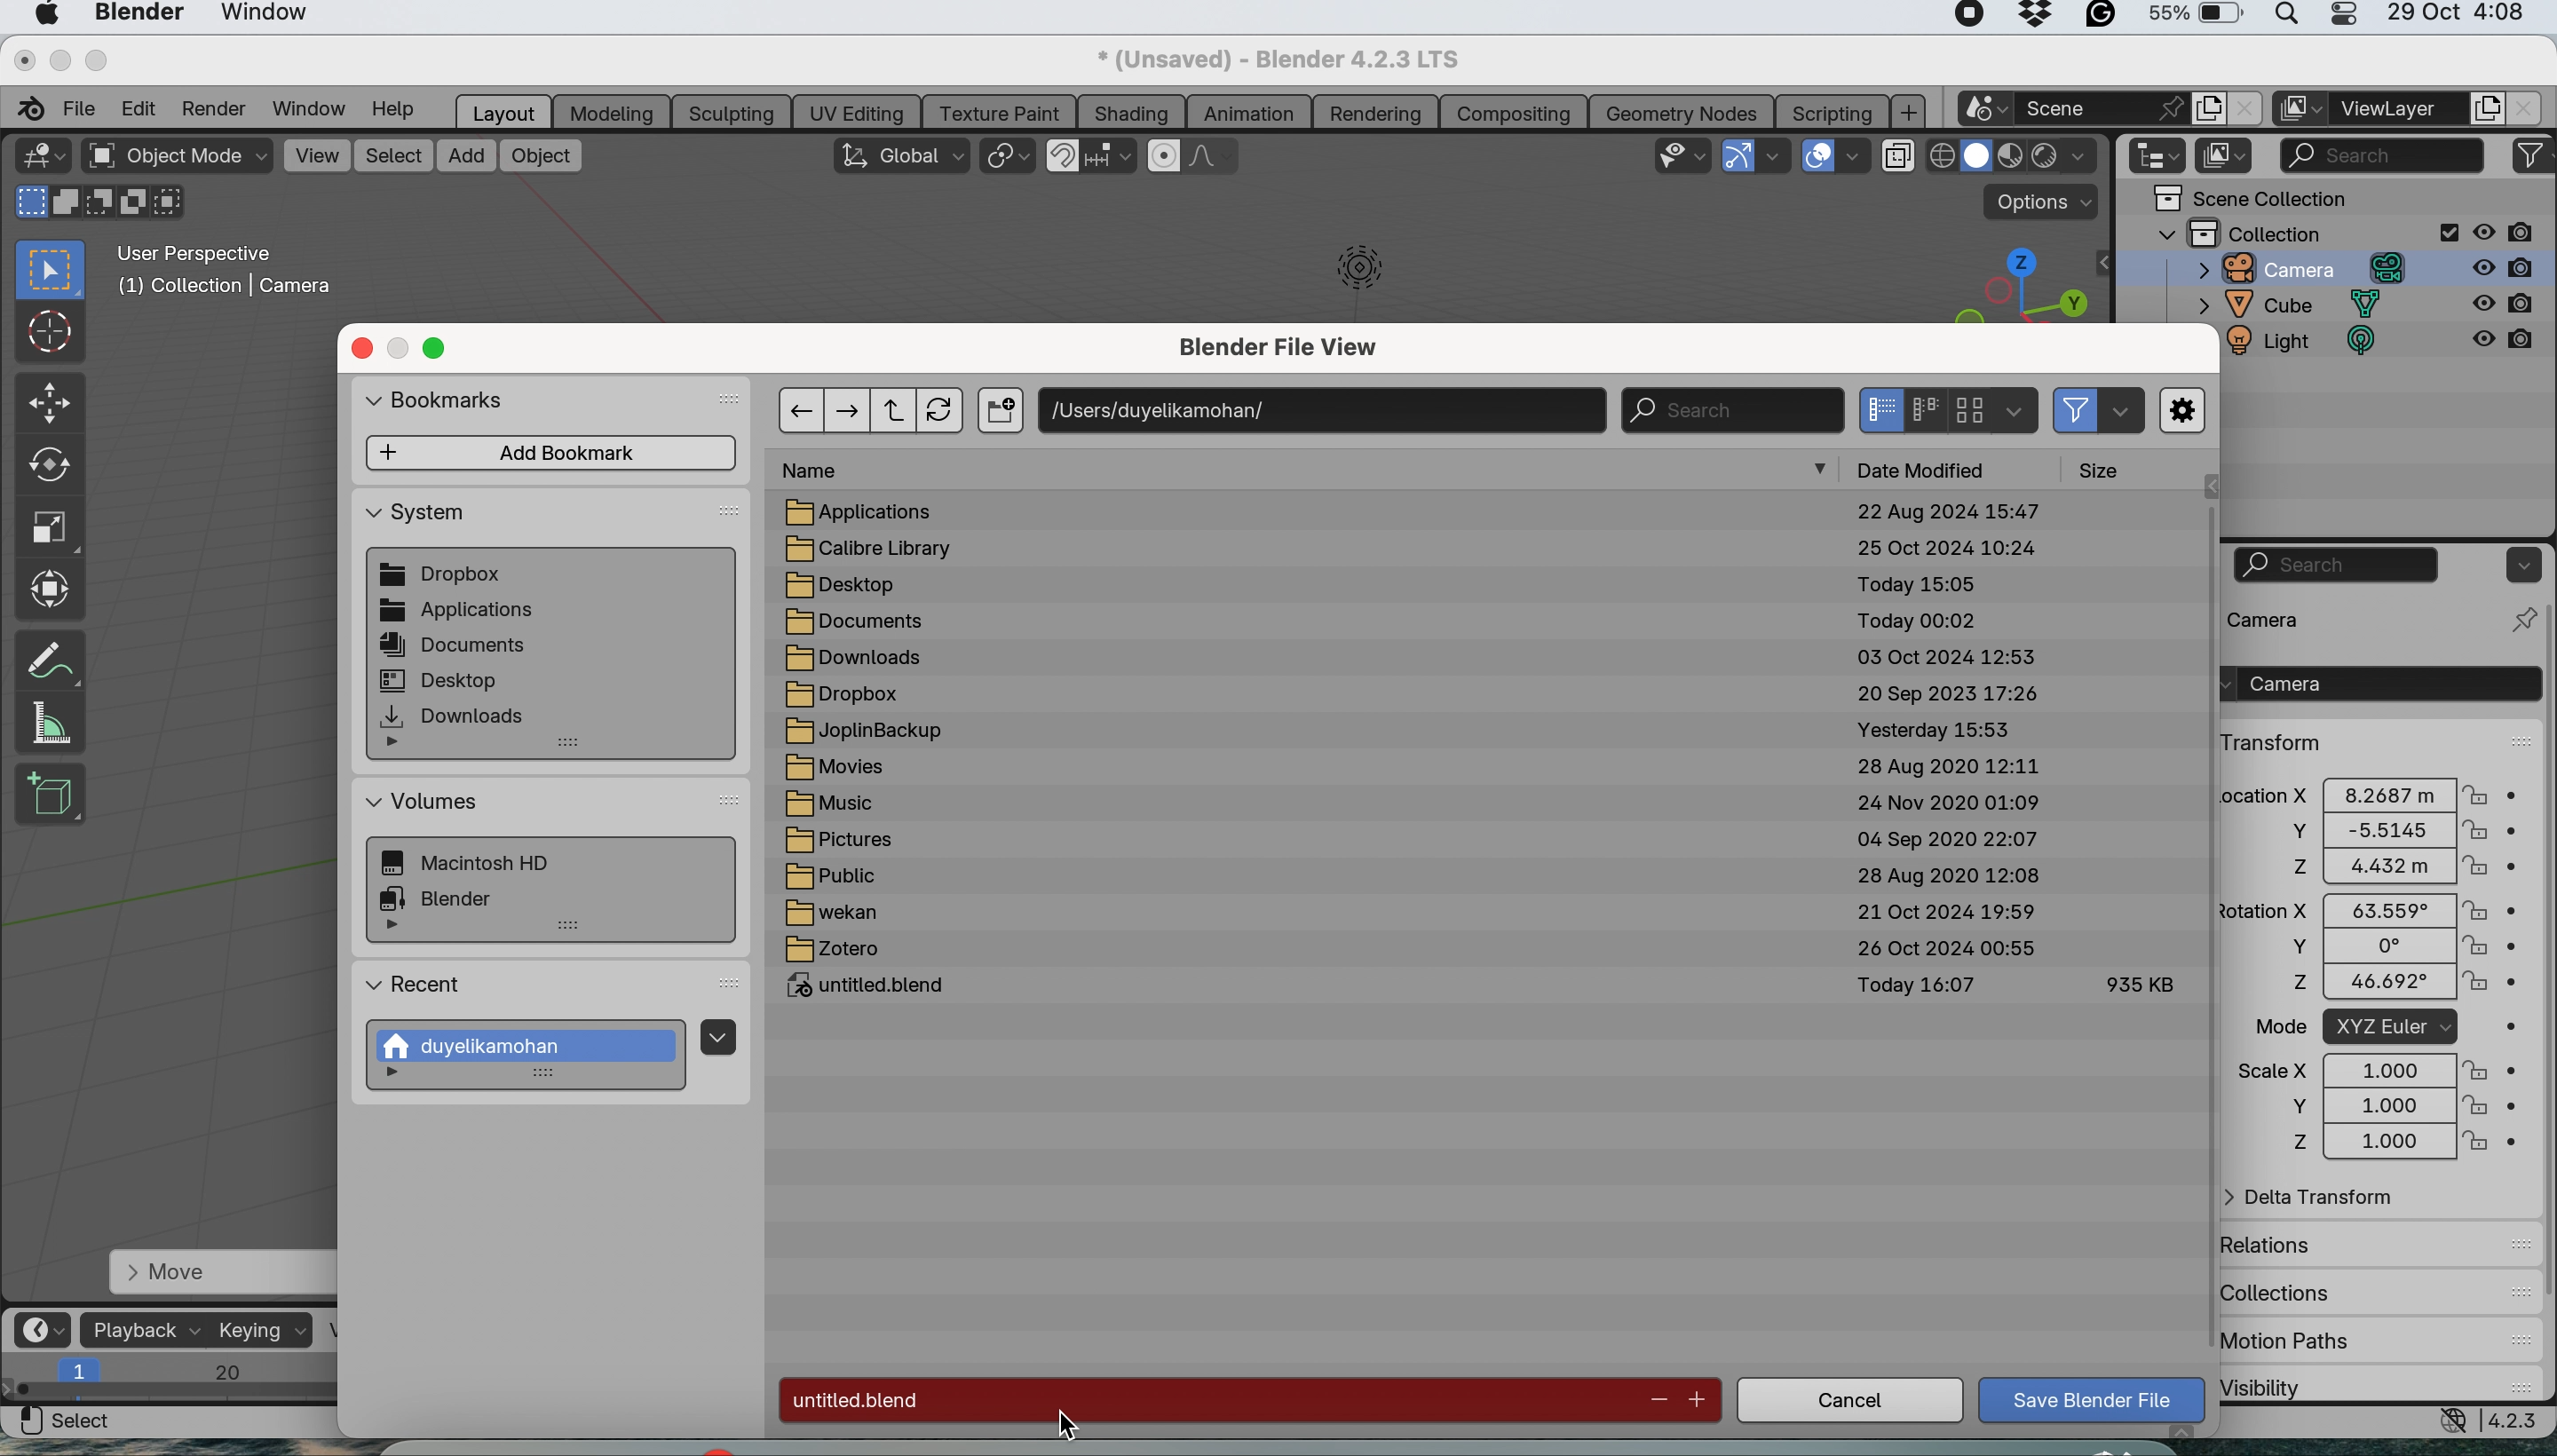 The width and height of the screenshot is (2557, 1456). What do you see at coordinates (2504, 305) in the screenshot?
I see `disable in render` at bounding box center [2504, 305].